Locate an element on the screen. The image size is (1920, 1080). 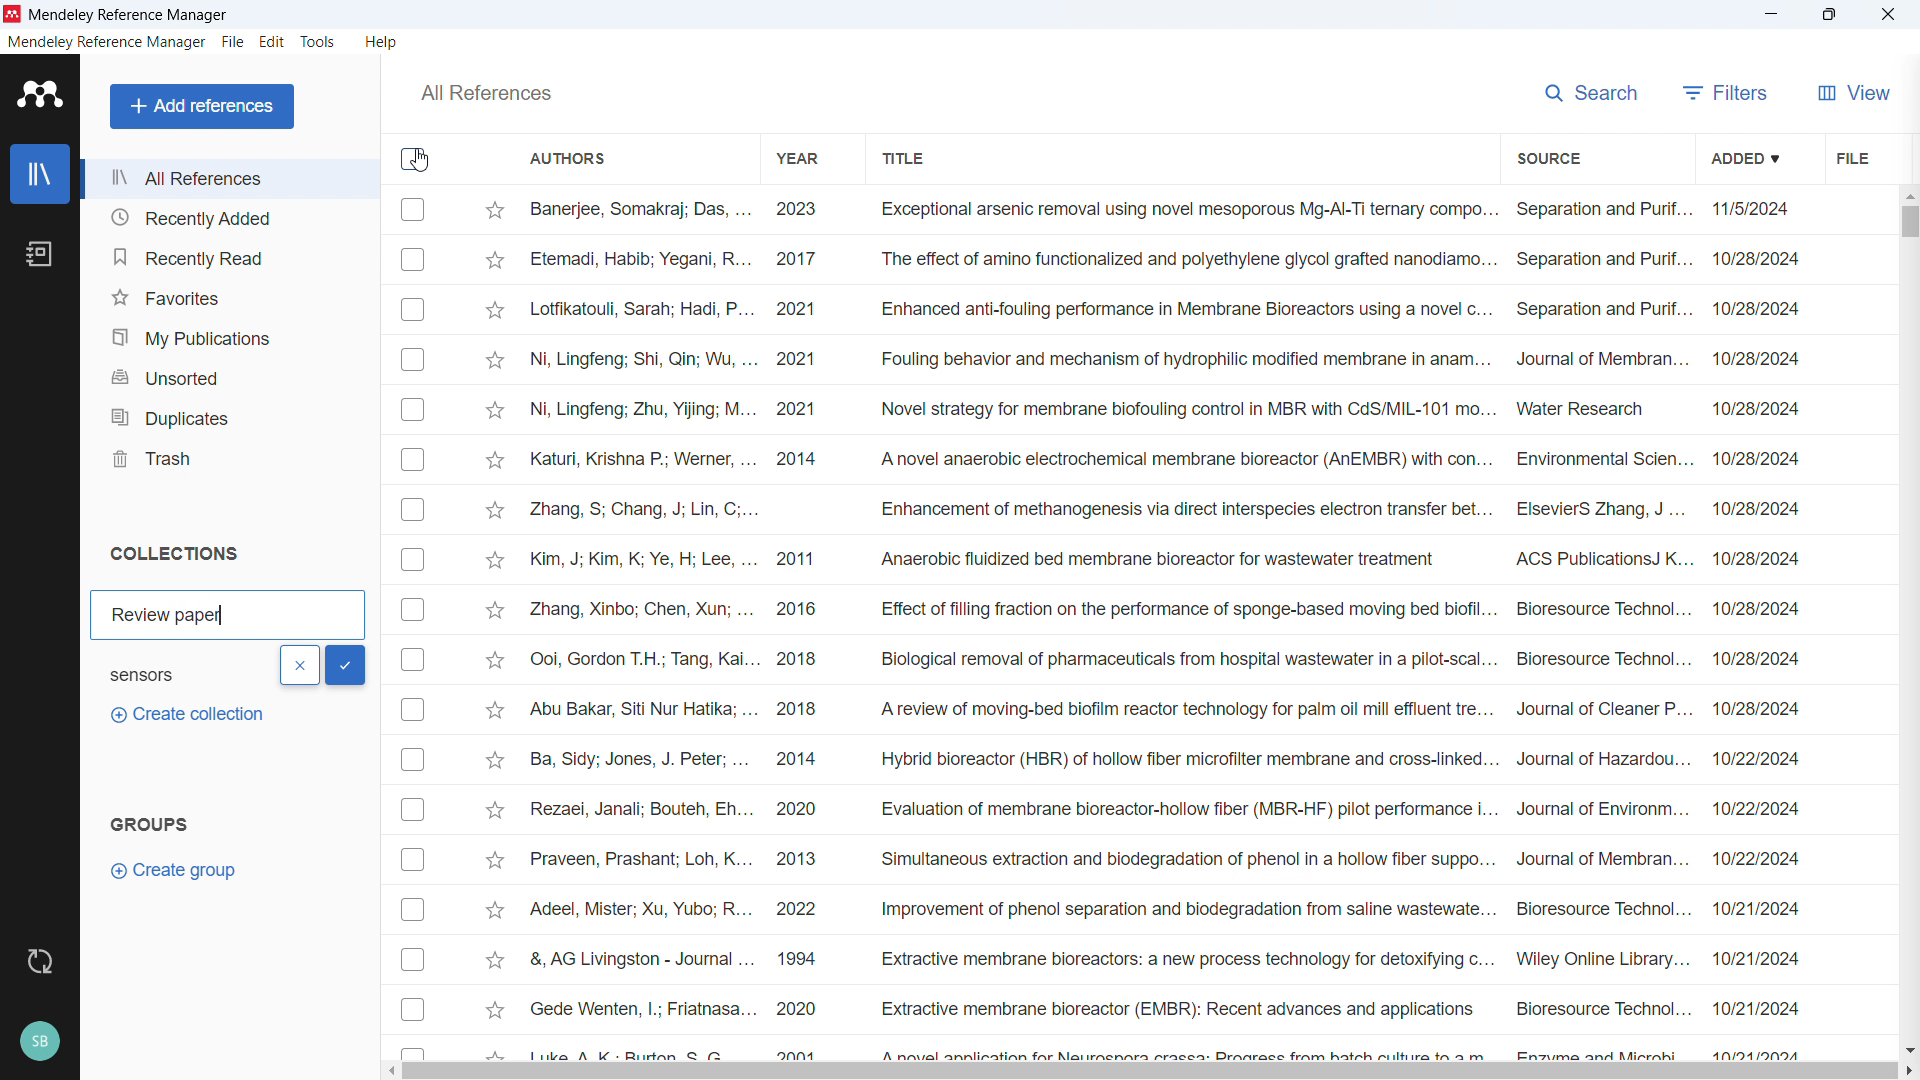
Star mark respective publication is located at coordinates (496, 811).